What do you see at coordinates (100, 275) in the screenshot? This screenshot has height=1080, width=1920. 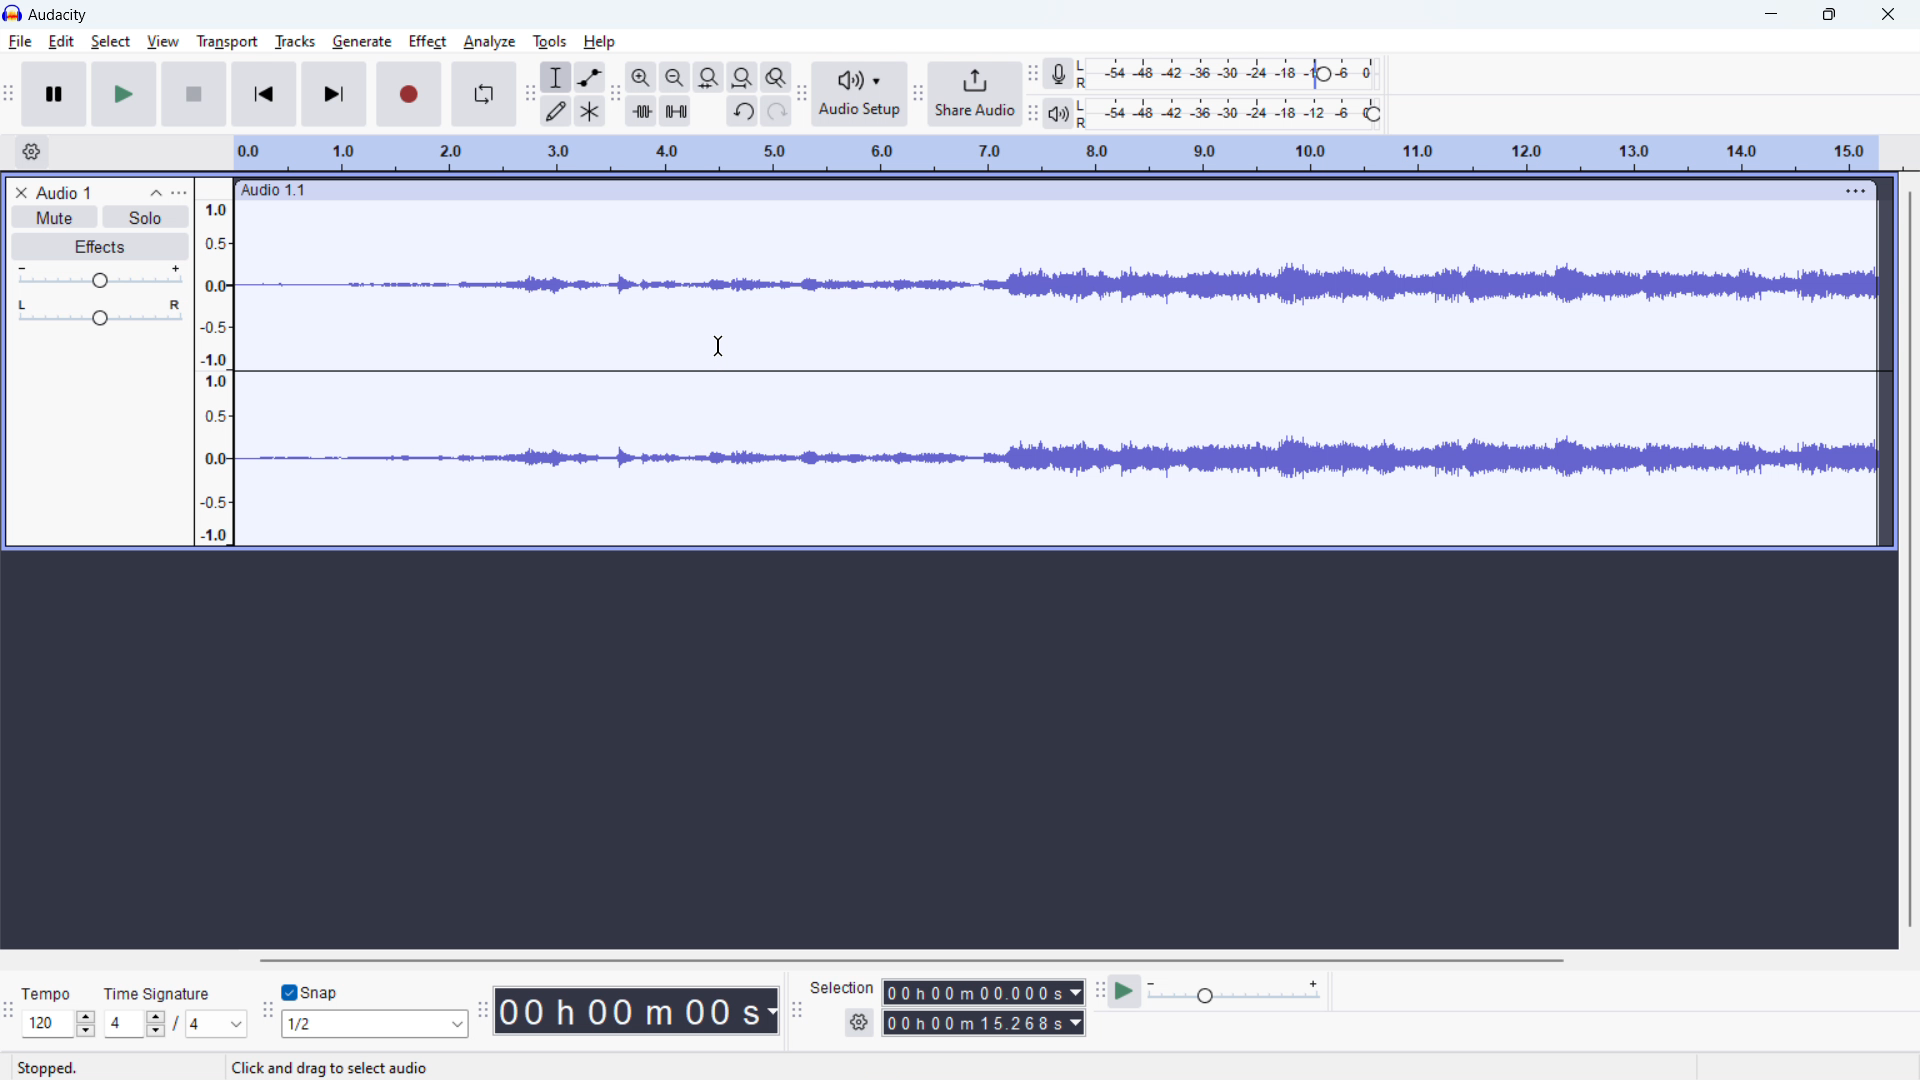 I see `volume` at bounding box center [100, 275].